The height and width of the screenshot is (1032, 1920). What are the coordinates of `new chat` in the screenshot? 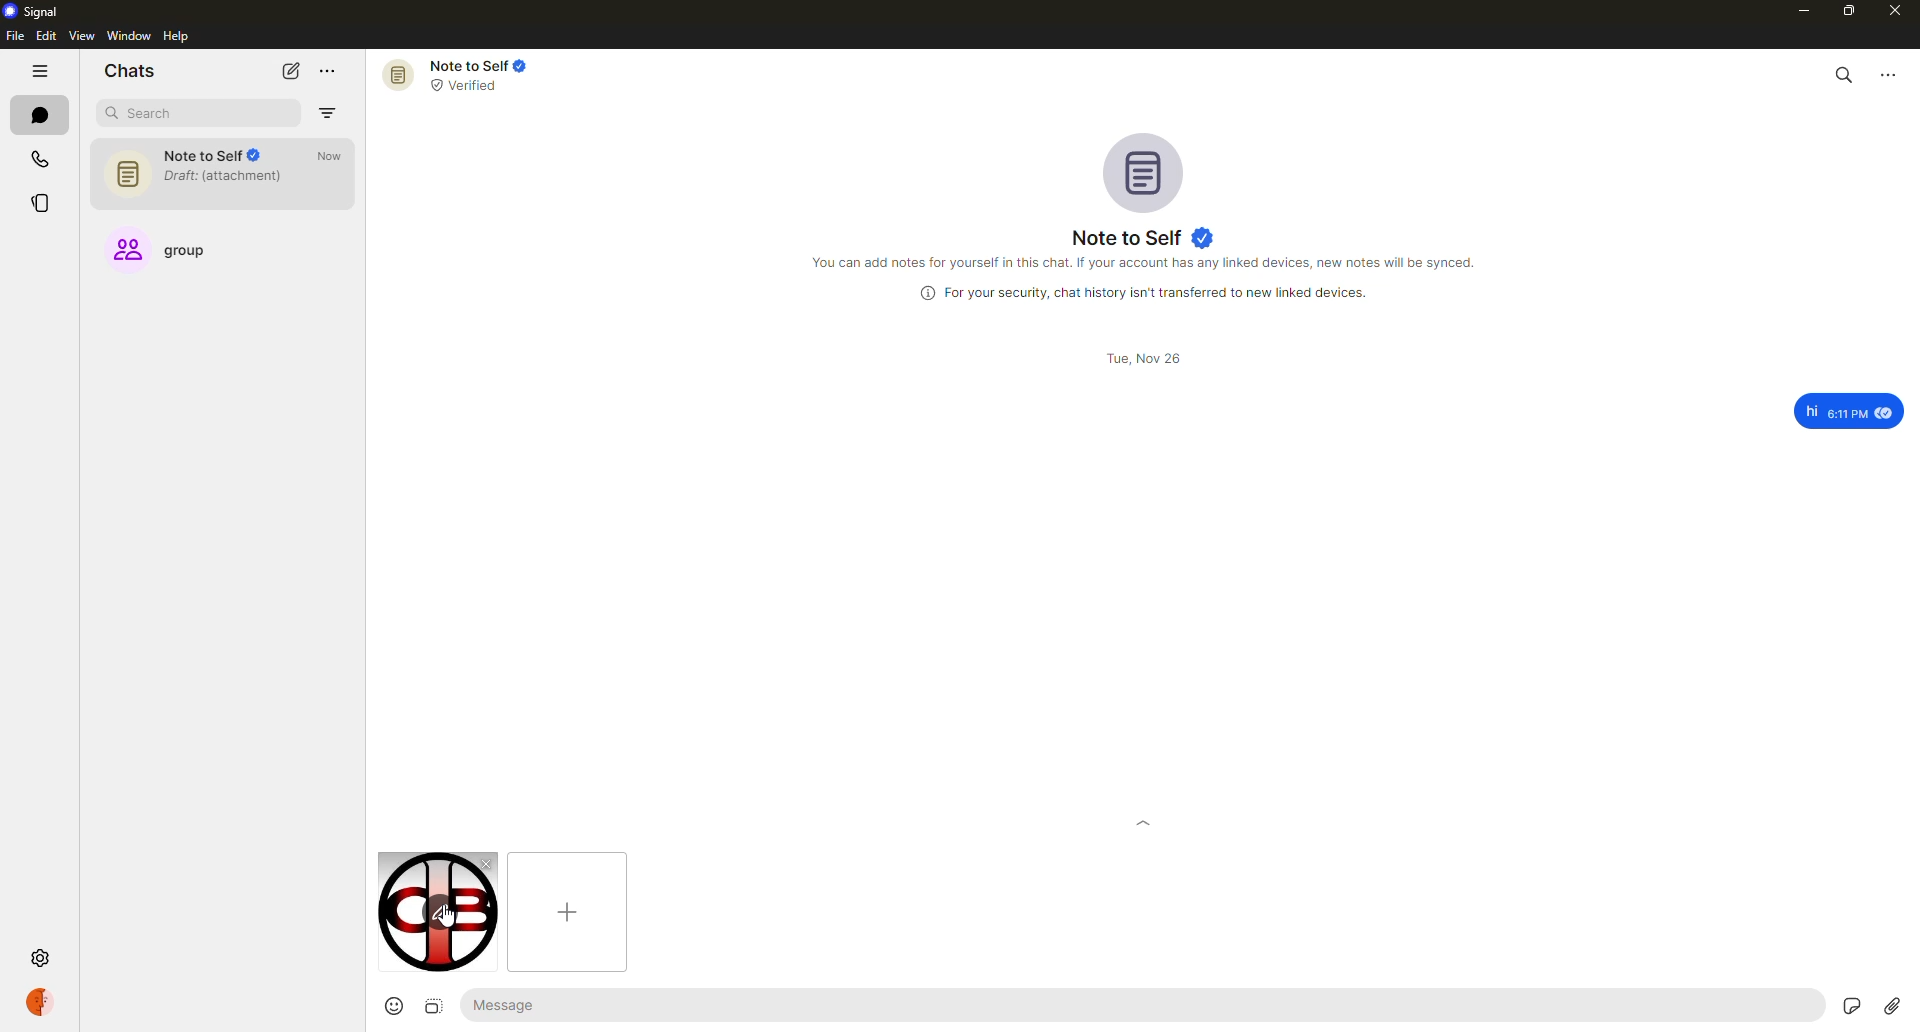 It's located at (291, 69).